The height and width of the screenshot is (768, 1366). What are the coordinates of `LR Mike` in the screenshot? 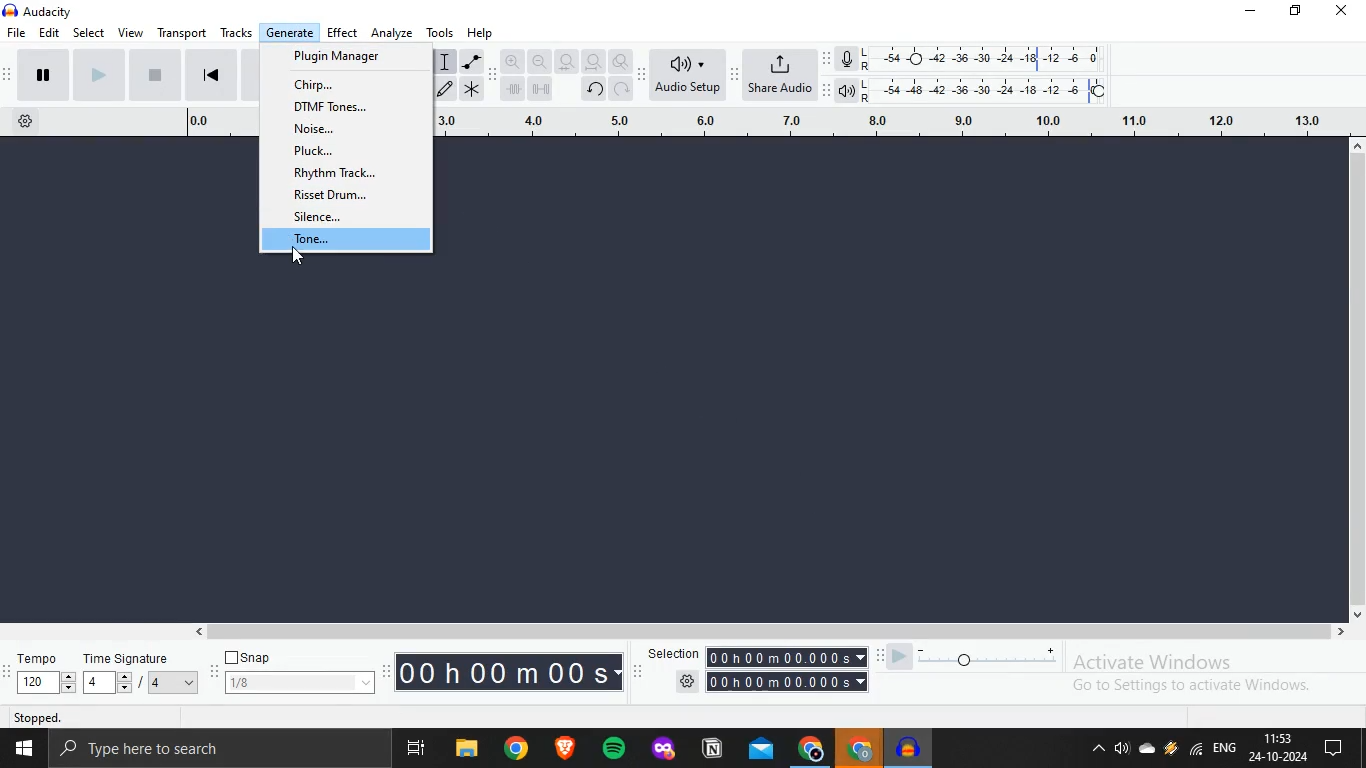 It's located at (976, 60).